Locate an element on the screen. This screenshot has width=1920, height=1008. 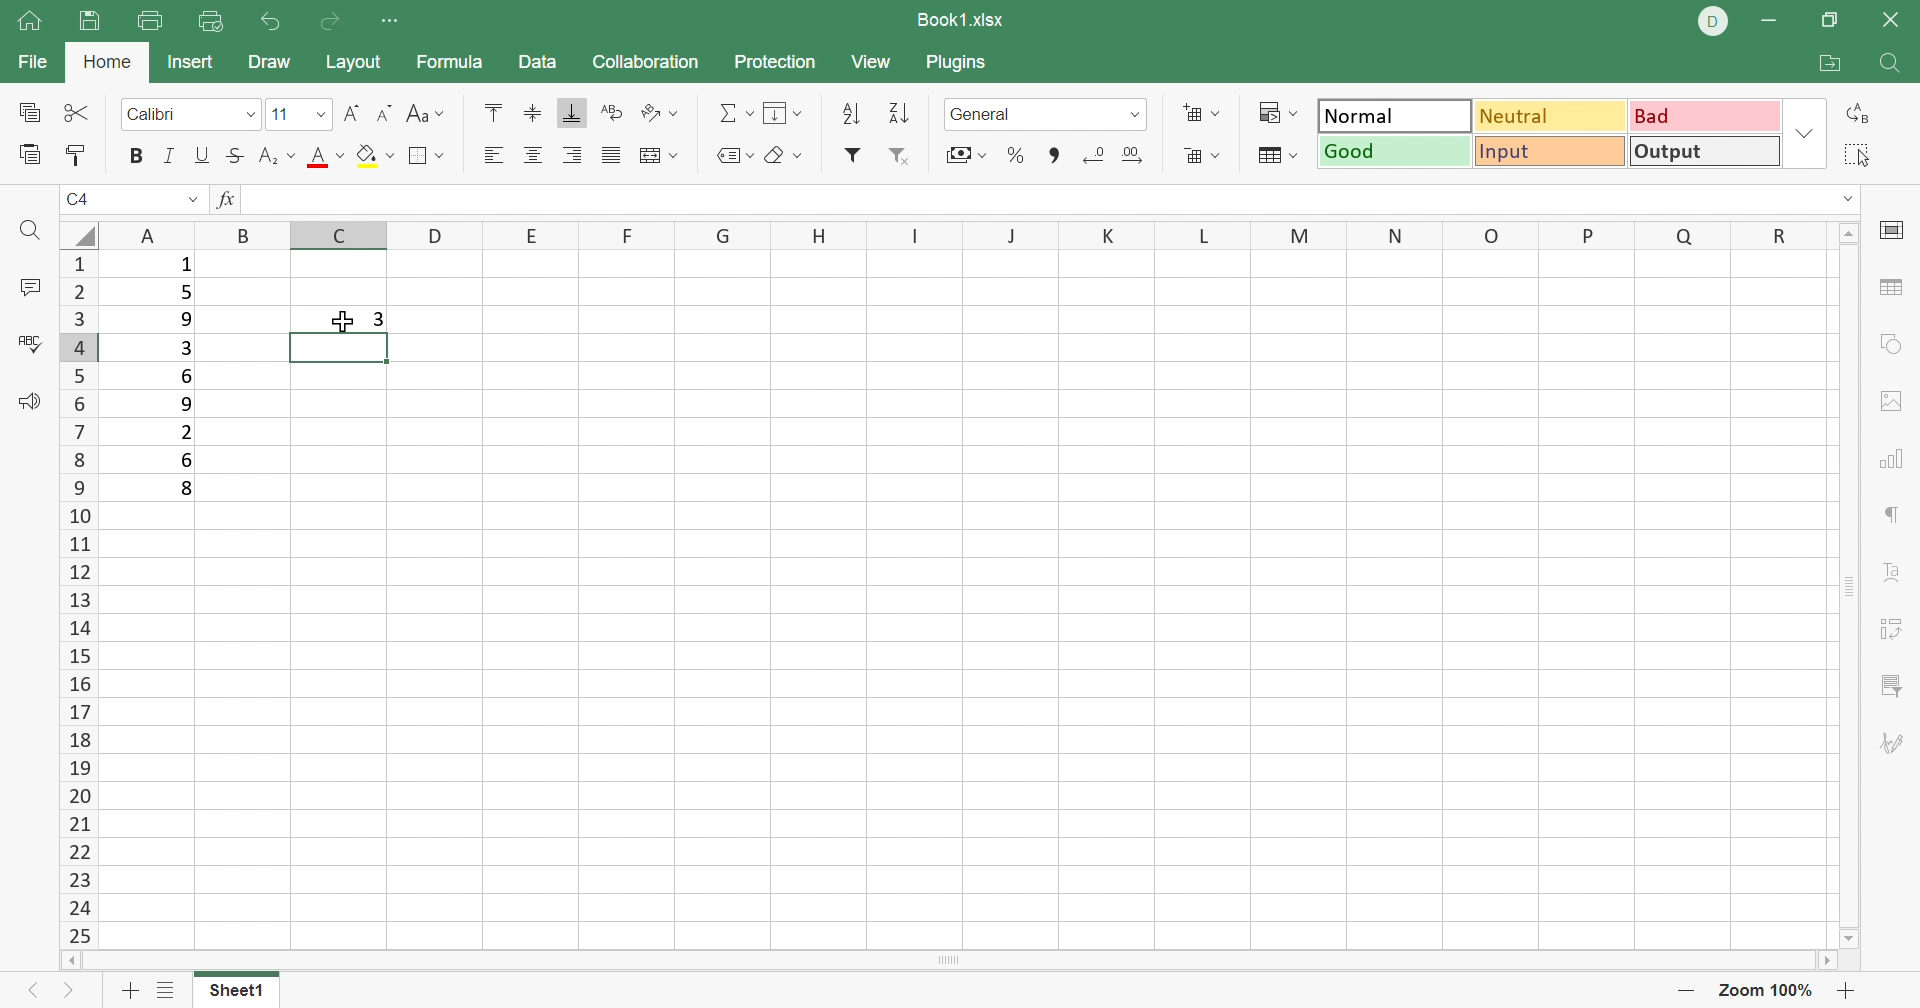
Collaboration is located at coordinates (649, 63).